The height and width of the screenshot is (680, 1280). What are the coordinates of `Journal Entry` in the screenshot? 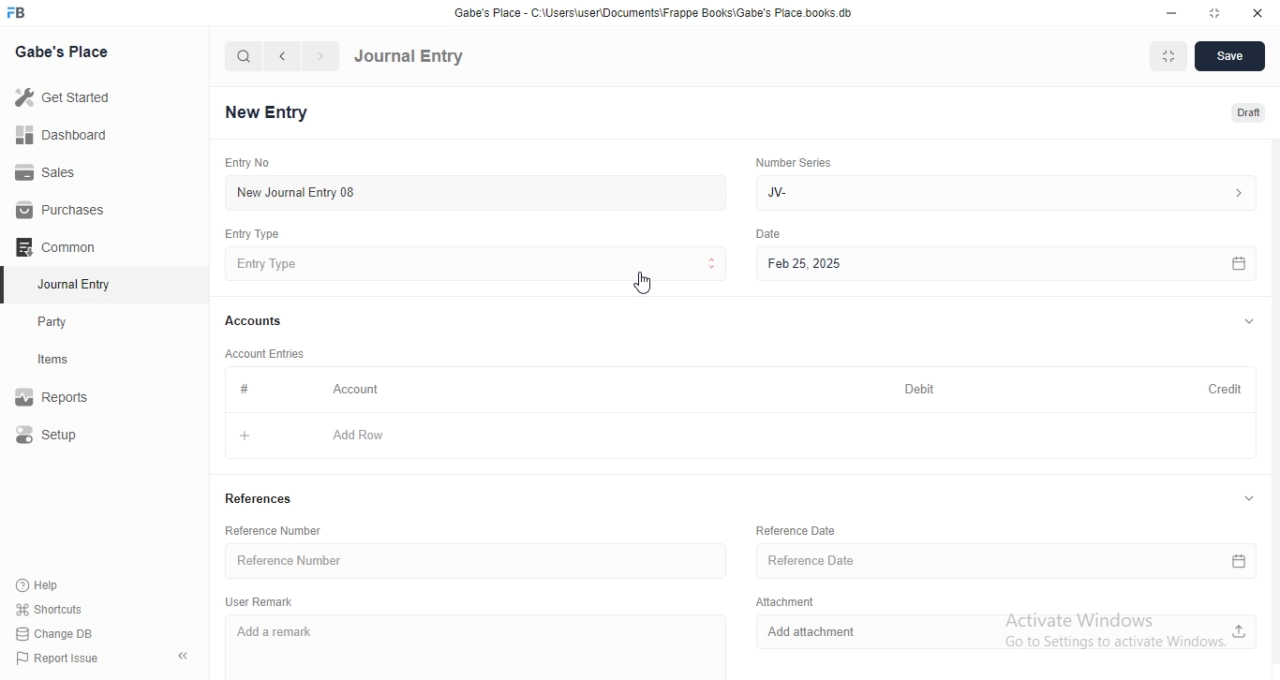 It's located at (410, 57).